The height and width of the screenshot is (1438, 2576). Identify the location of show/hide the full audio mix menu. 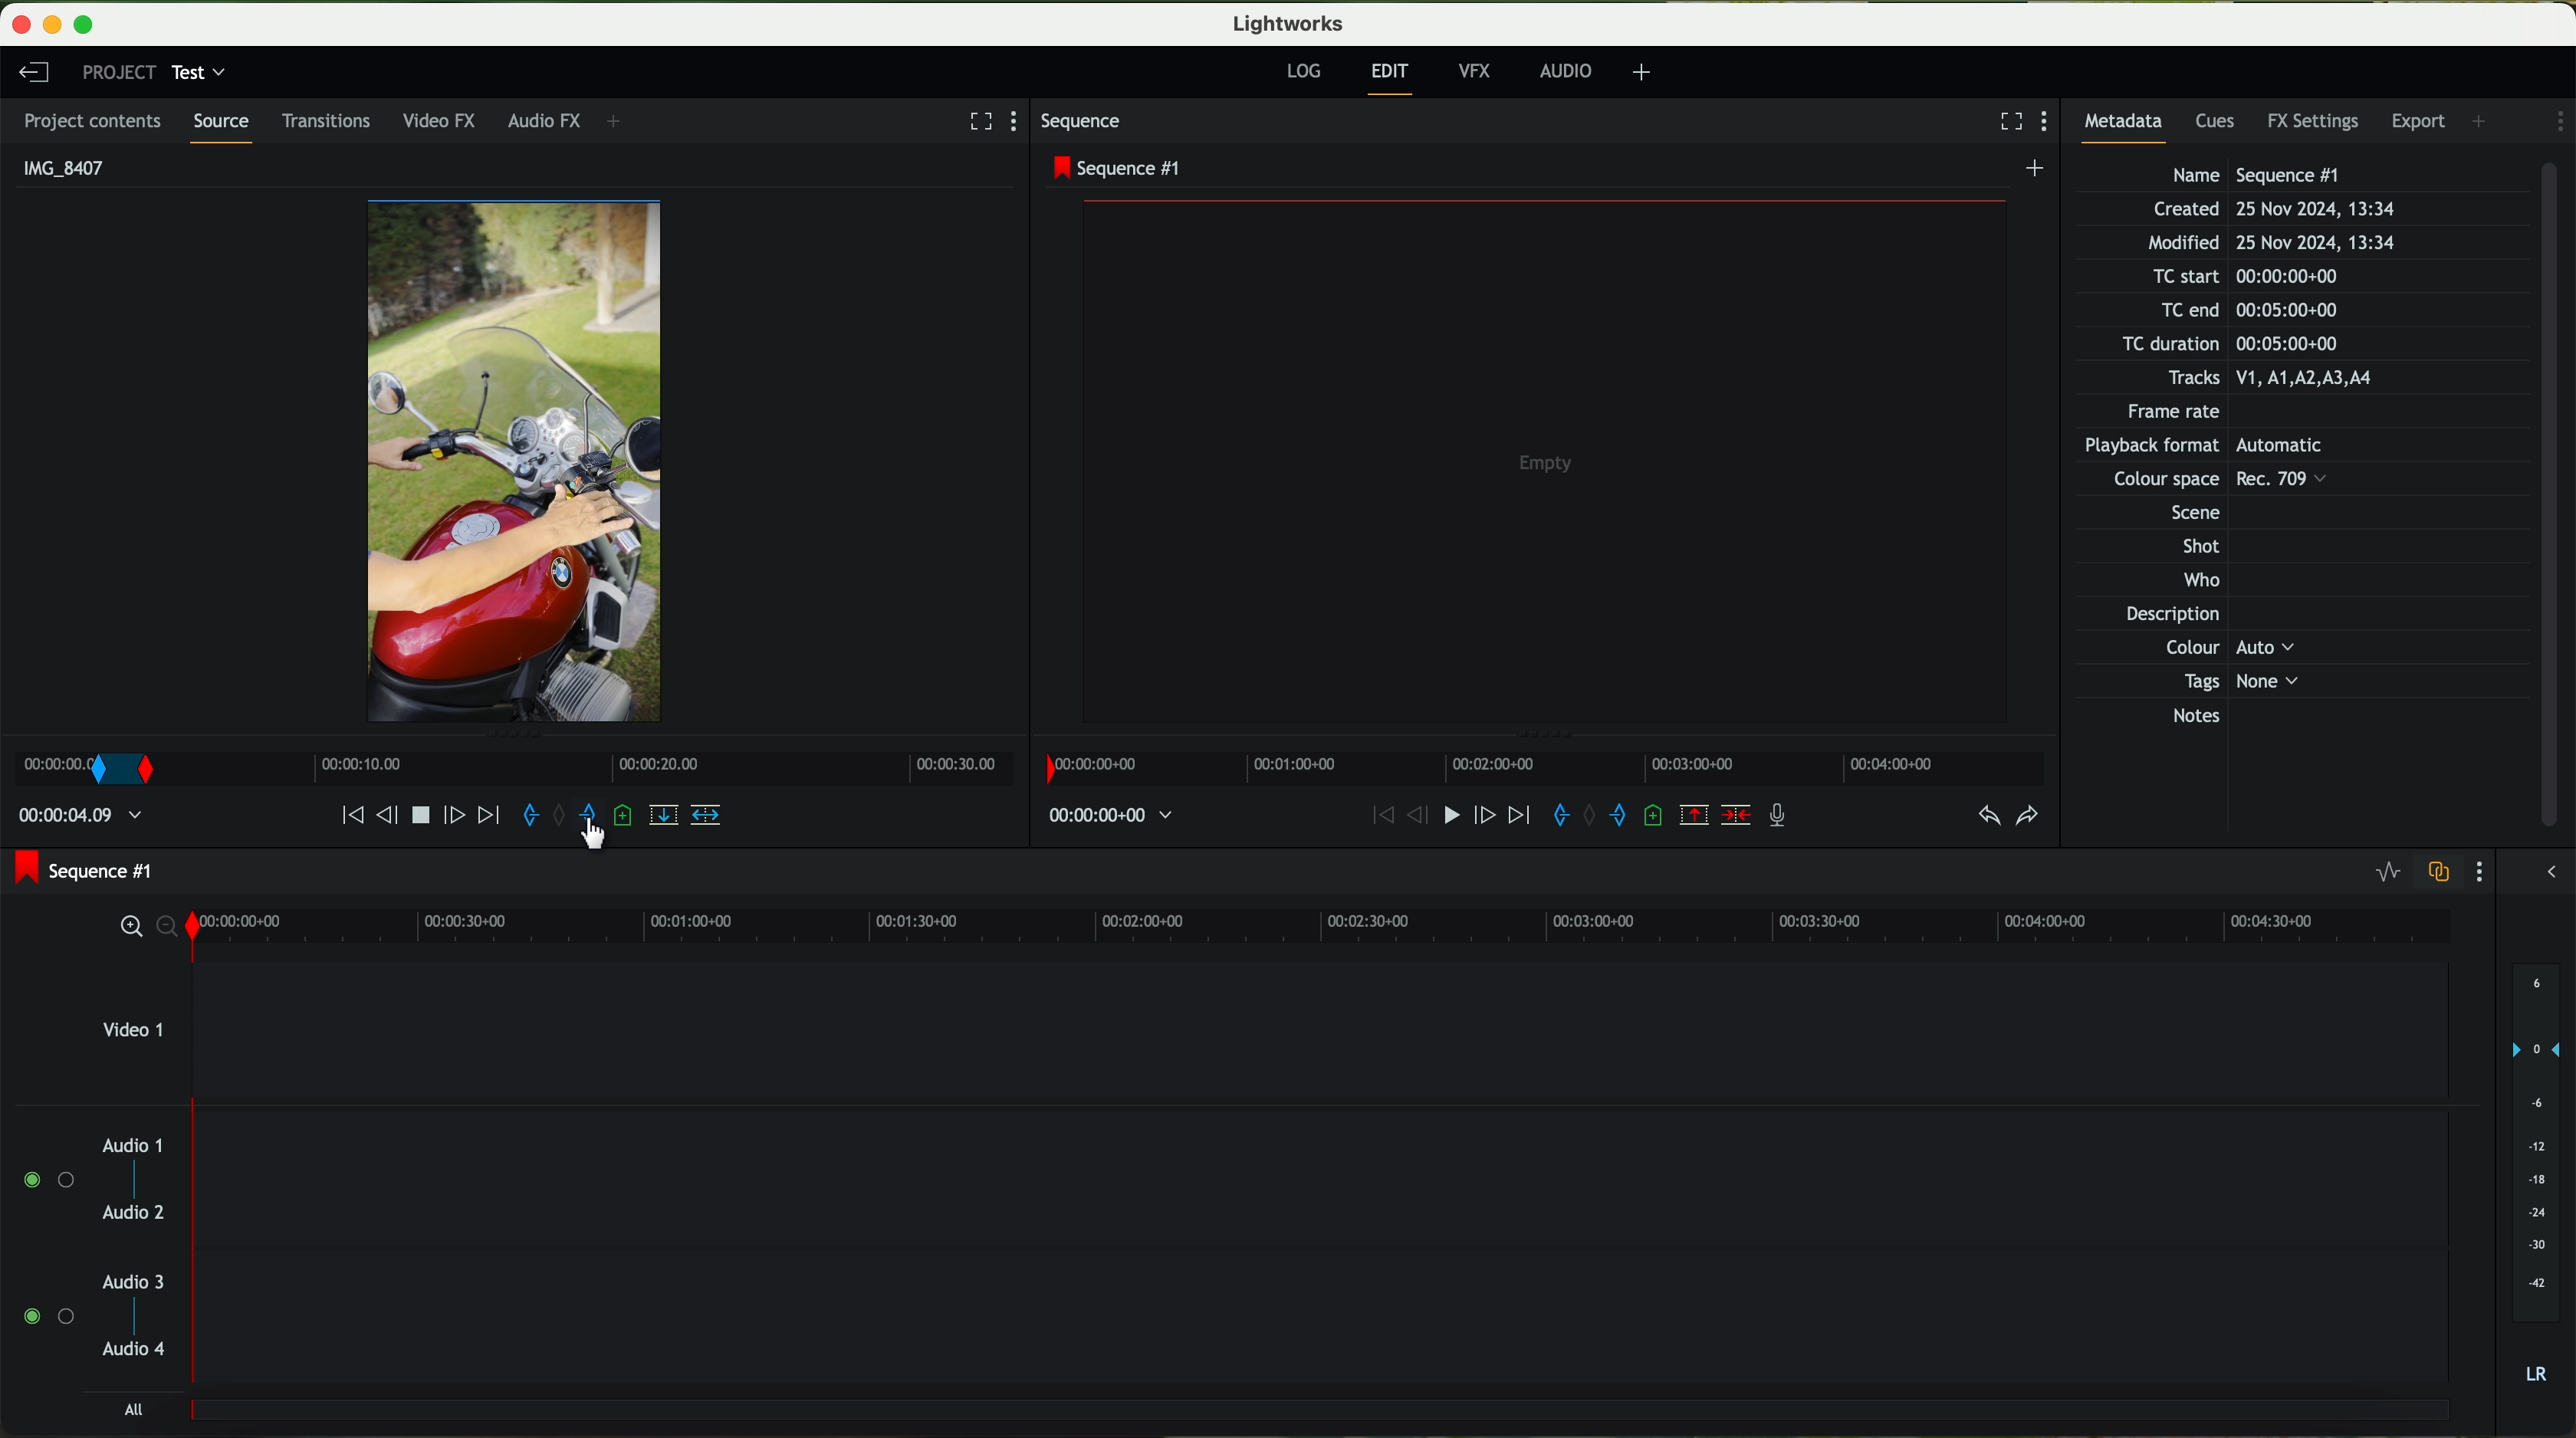
(2552, 869).